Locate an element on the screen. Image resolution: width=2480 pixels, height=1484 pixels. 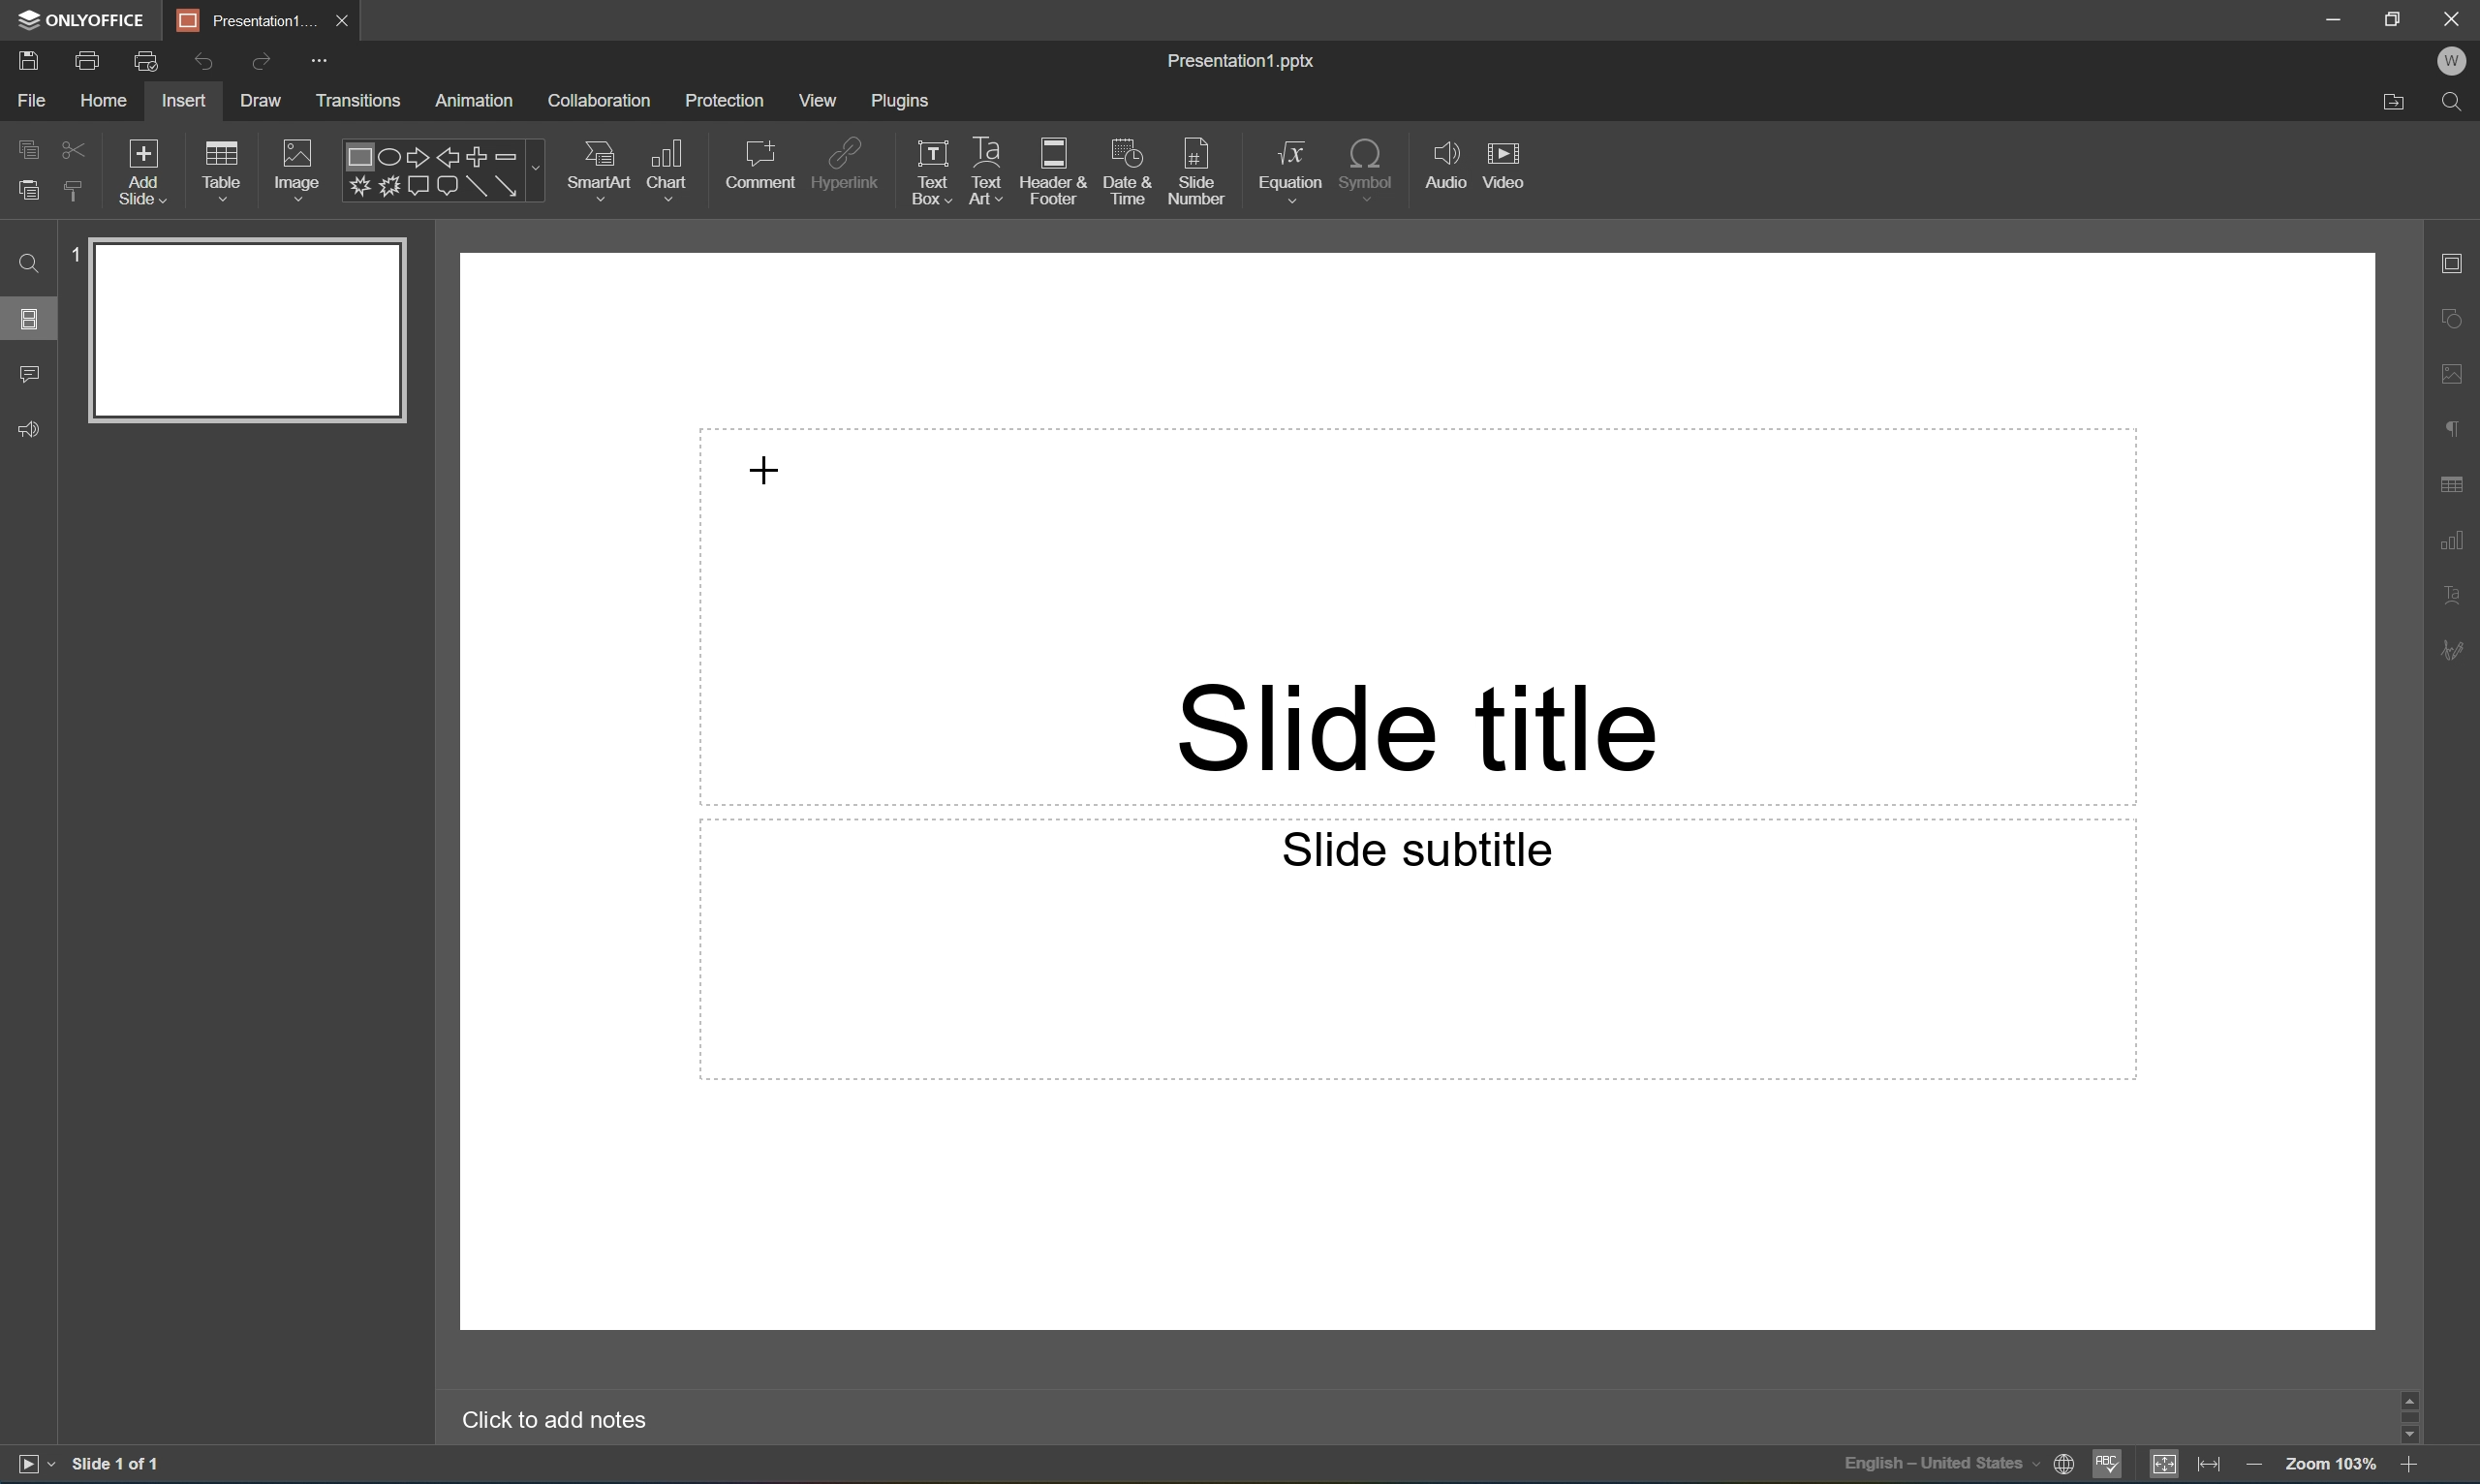
Close is located at coordinates (2458, 17).